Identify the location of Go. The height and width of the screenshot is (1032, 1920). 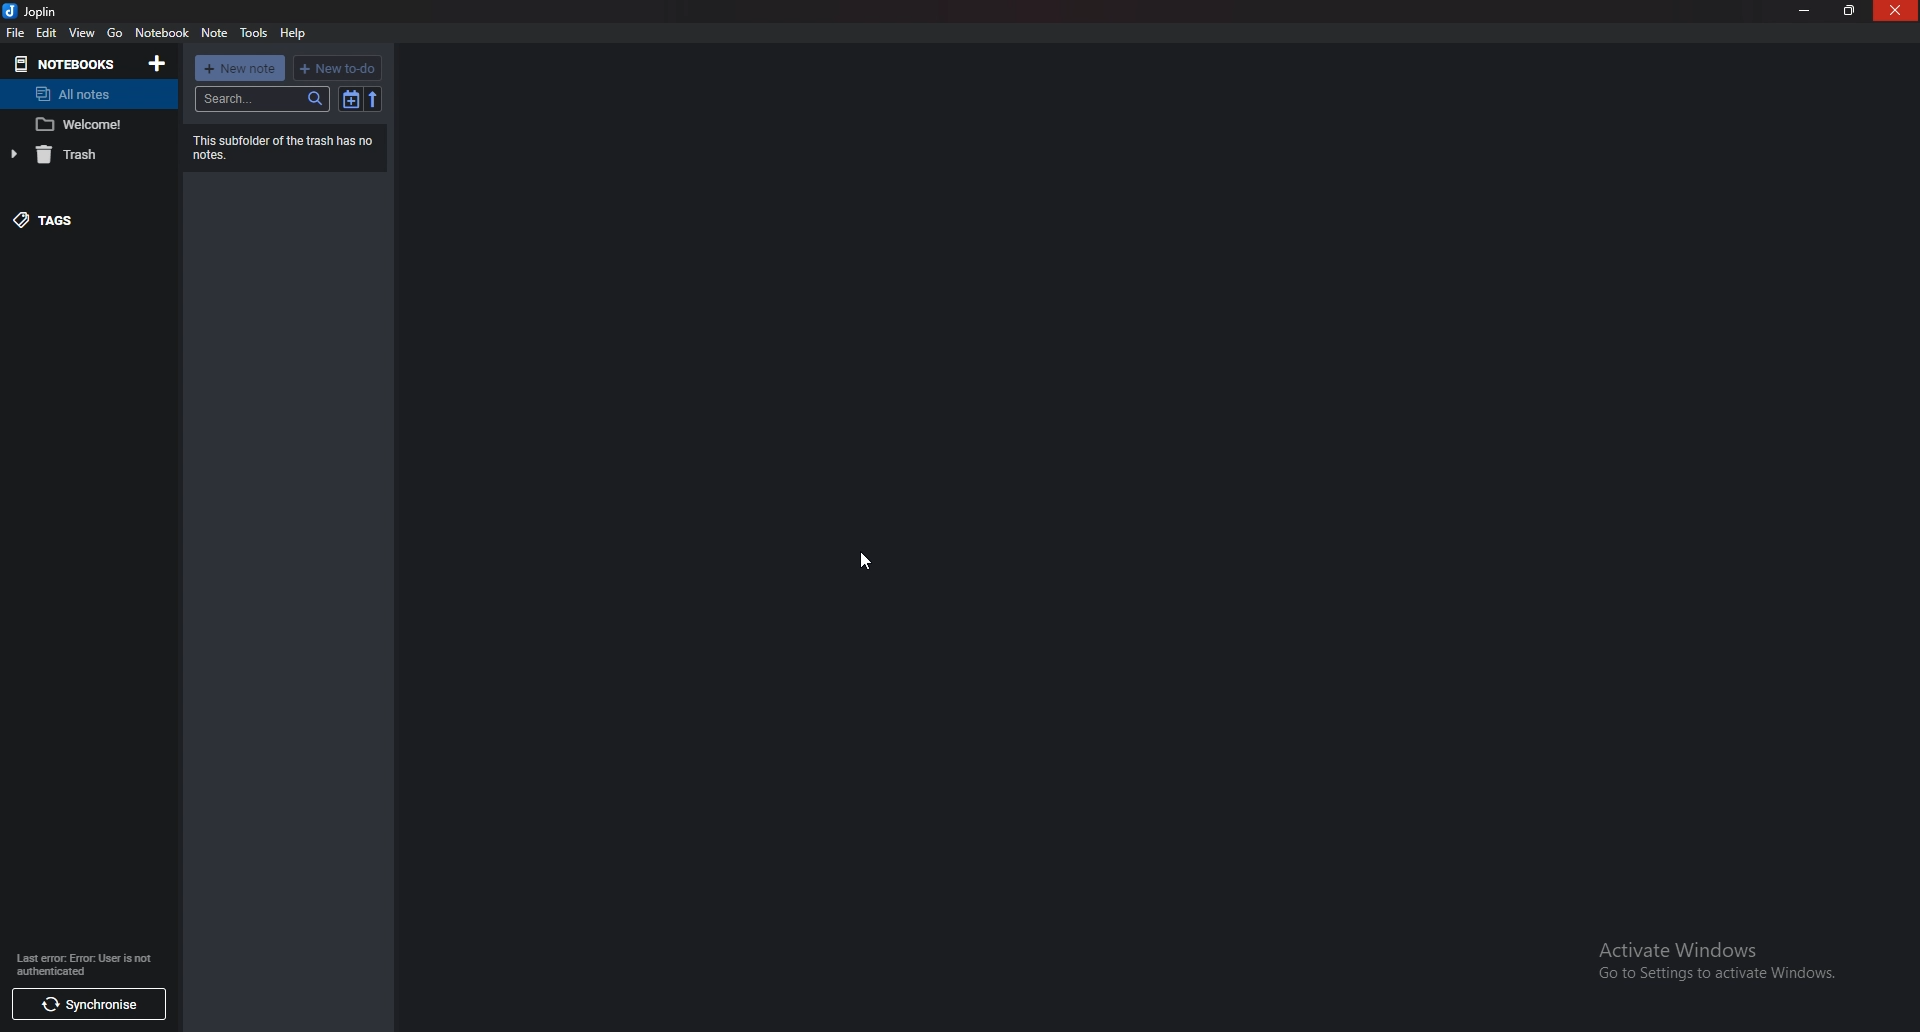
(117, 34).